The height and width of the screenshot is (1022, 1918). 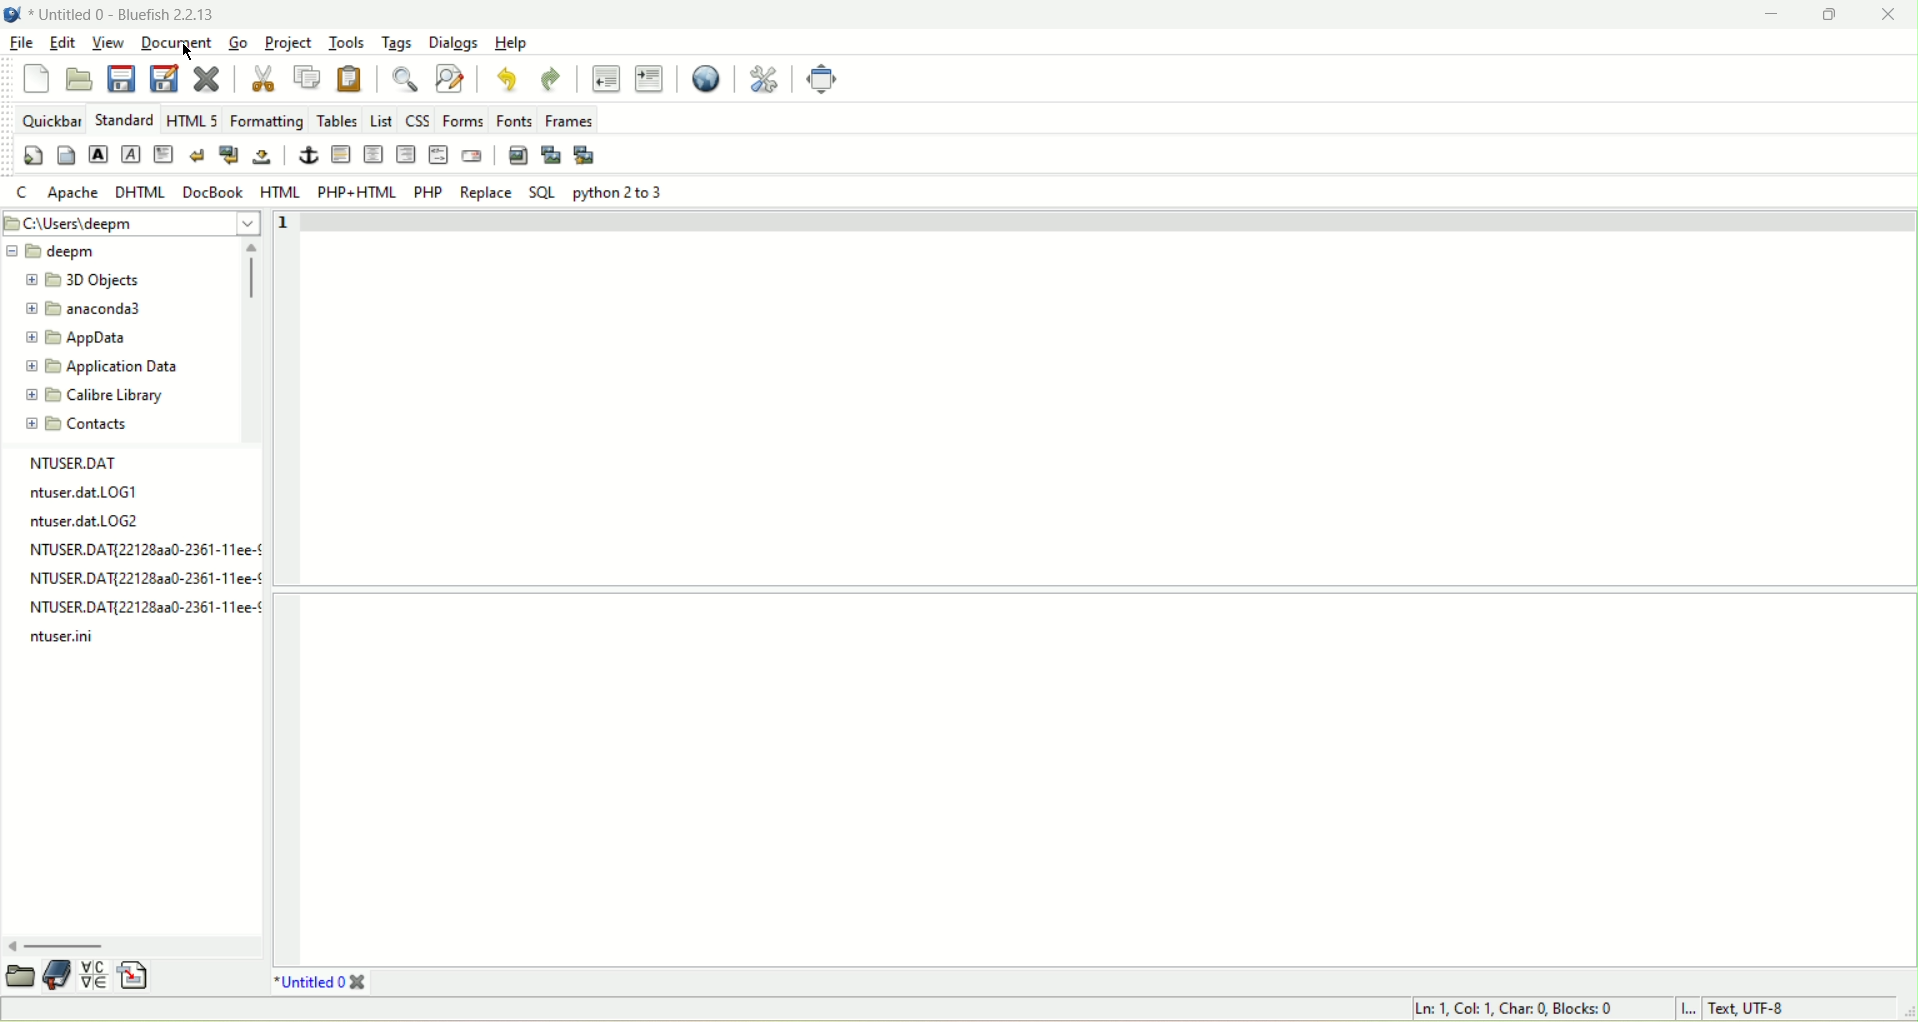 I want to click on folder name, so click(x=90, y=309).